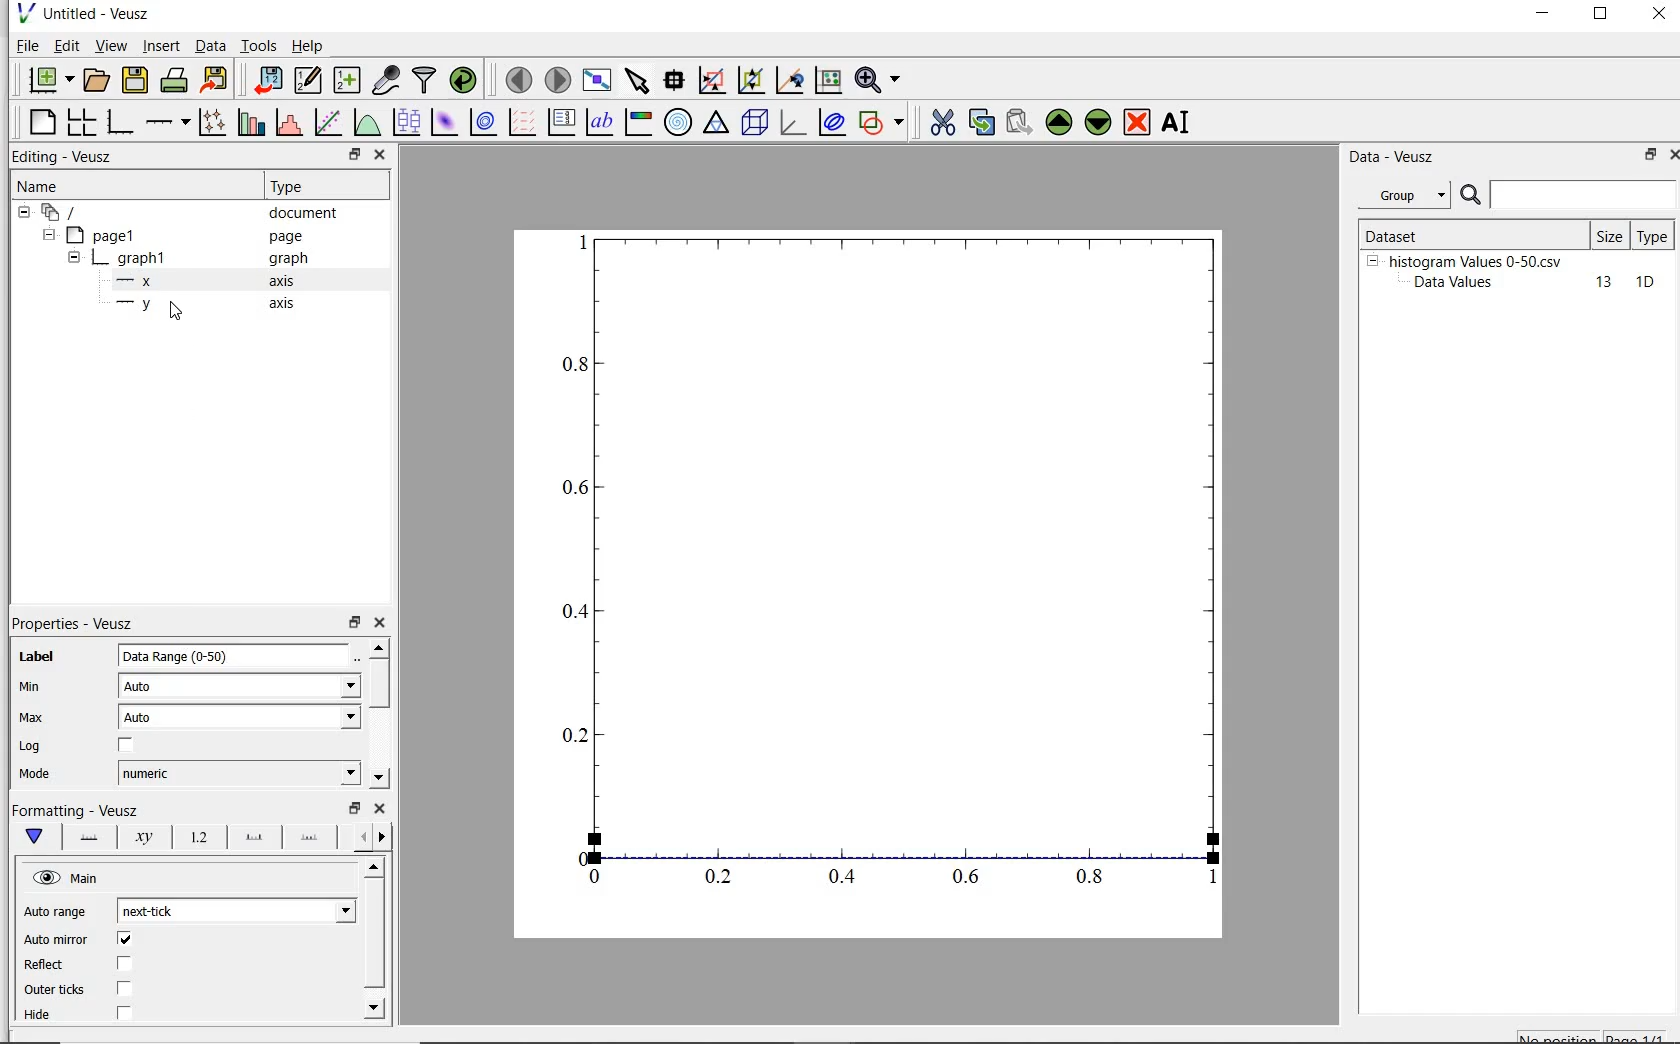  What do you see at coordinates (1644, 156) in the screenshot?
I see `restore down` at bounding box center [1644, 156].